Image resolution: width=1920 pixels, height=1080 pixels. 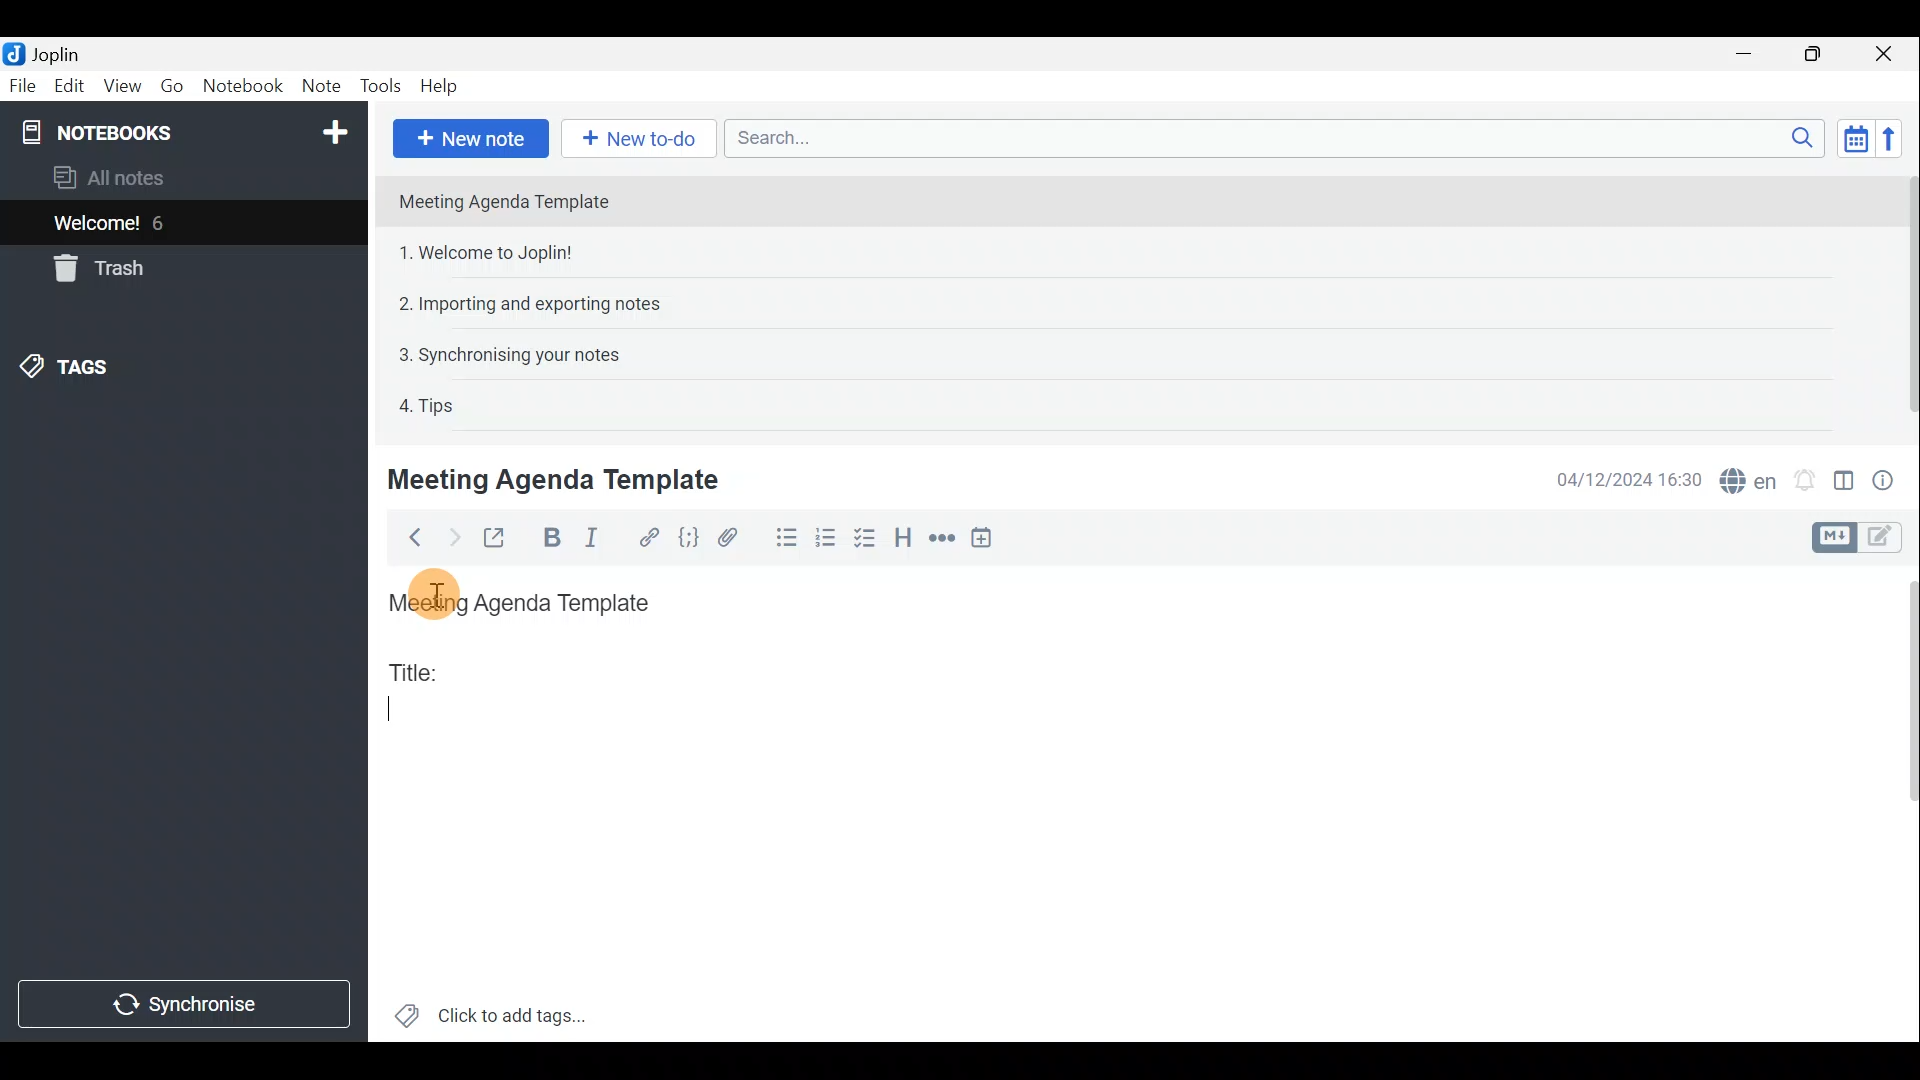 What do you see at coordinates (525, 604) in the screenshot?
I see `Meeting Agenda Template` at bounding box center [525, 604].